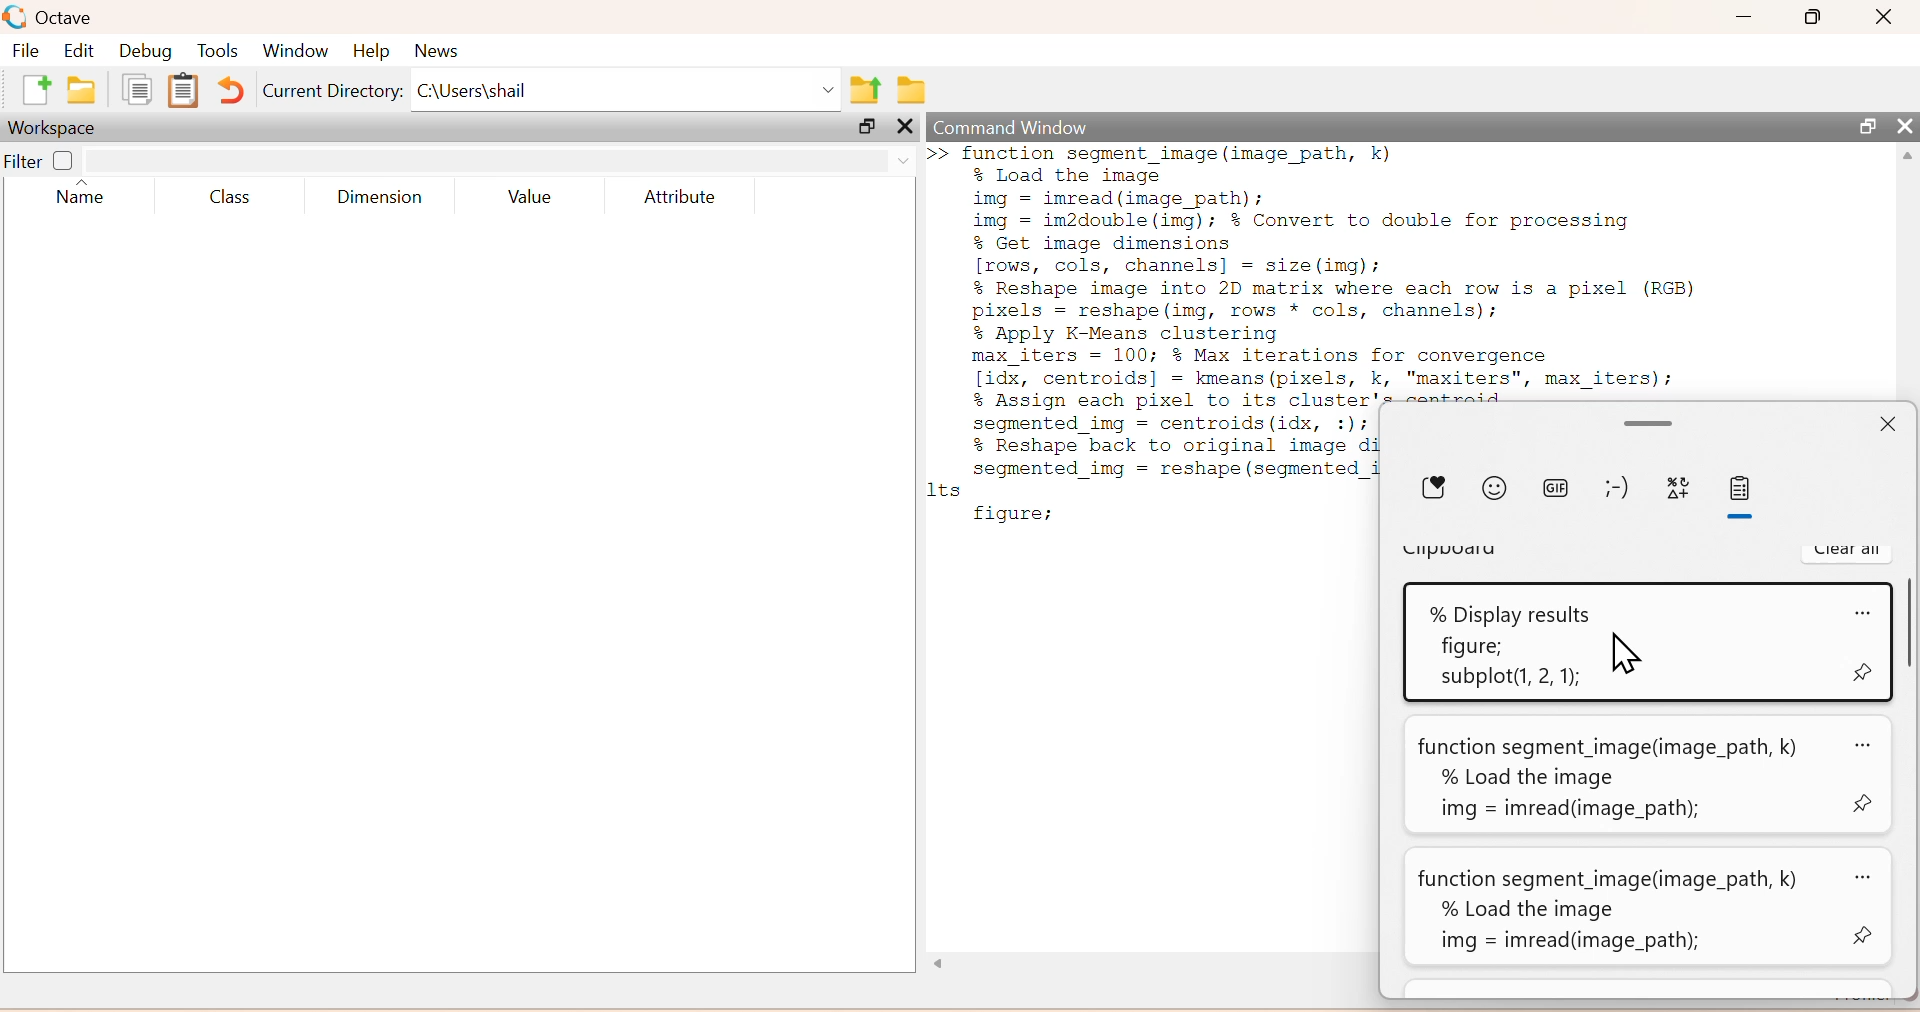 The height and width of the screenshot is (1012, 1920). Describe the element at coordinates (1654, 910) in the screenshot. I see `function segment_image(image_path, k) az% Load the imageimg = imread(image_path); ` at that location.